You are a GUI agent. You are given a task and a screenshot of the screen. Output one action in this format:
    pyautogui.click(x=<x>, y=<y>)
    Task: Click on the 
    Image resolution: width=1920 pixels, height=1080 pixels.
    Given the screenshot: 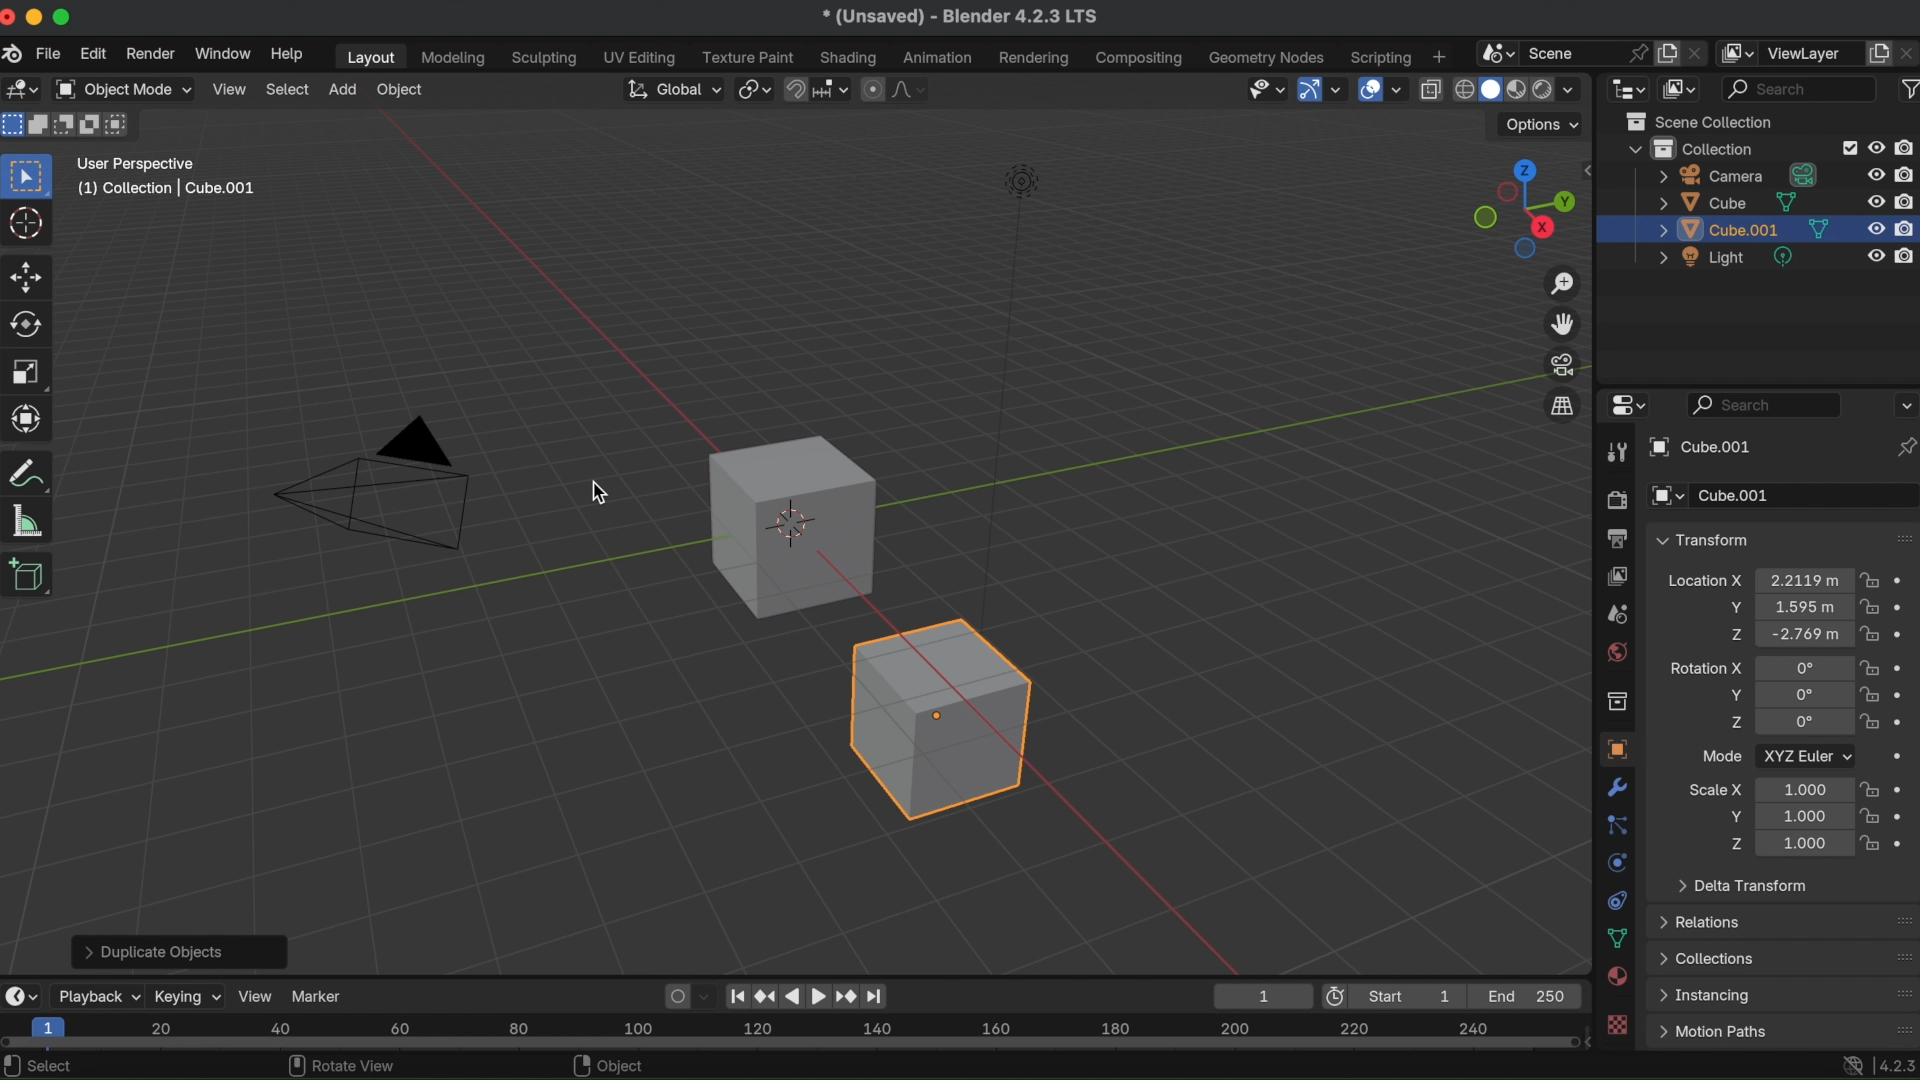 What is the action you would take?
    pyautogui.click(x=1722, y=1035)
    